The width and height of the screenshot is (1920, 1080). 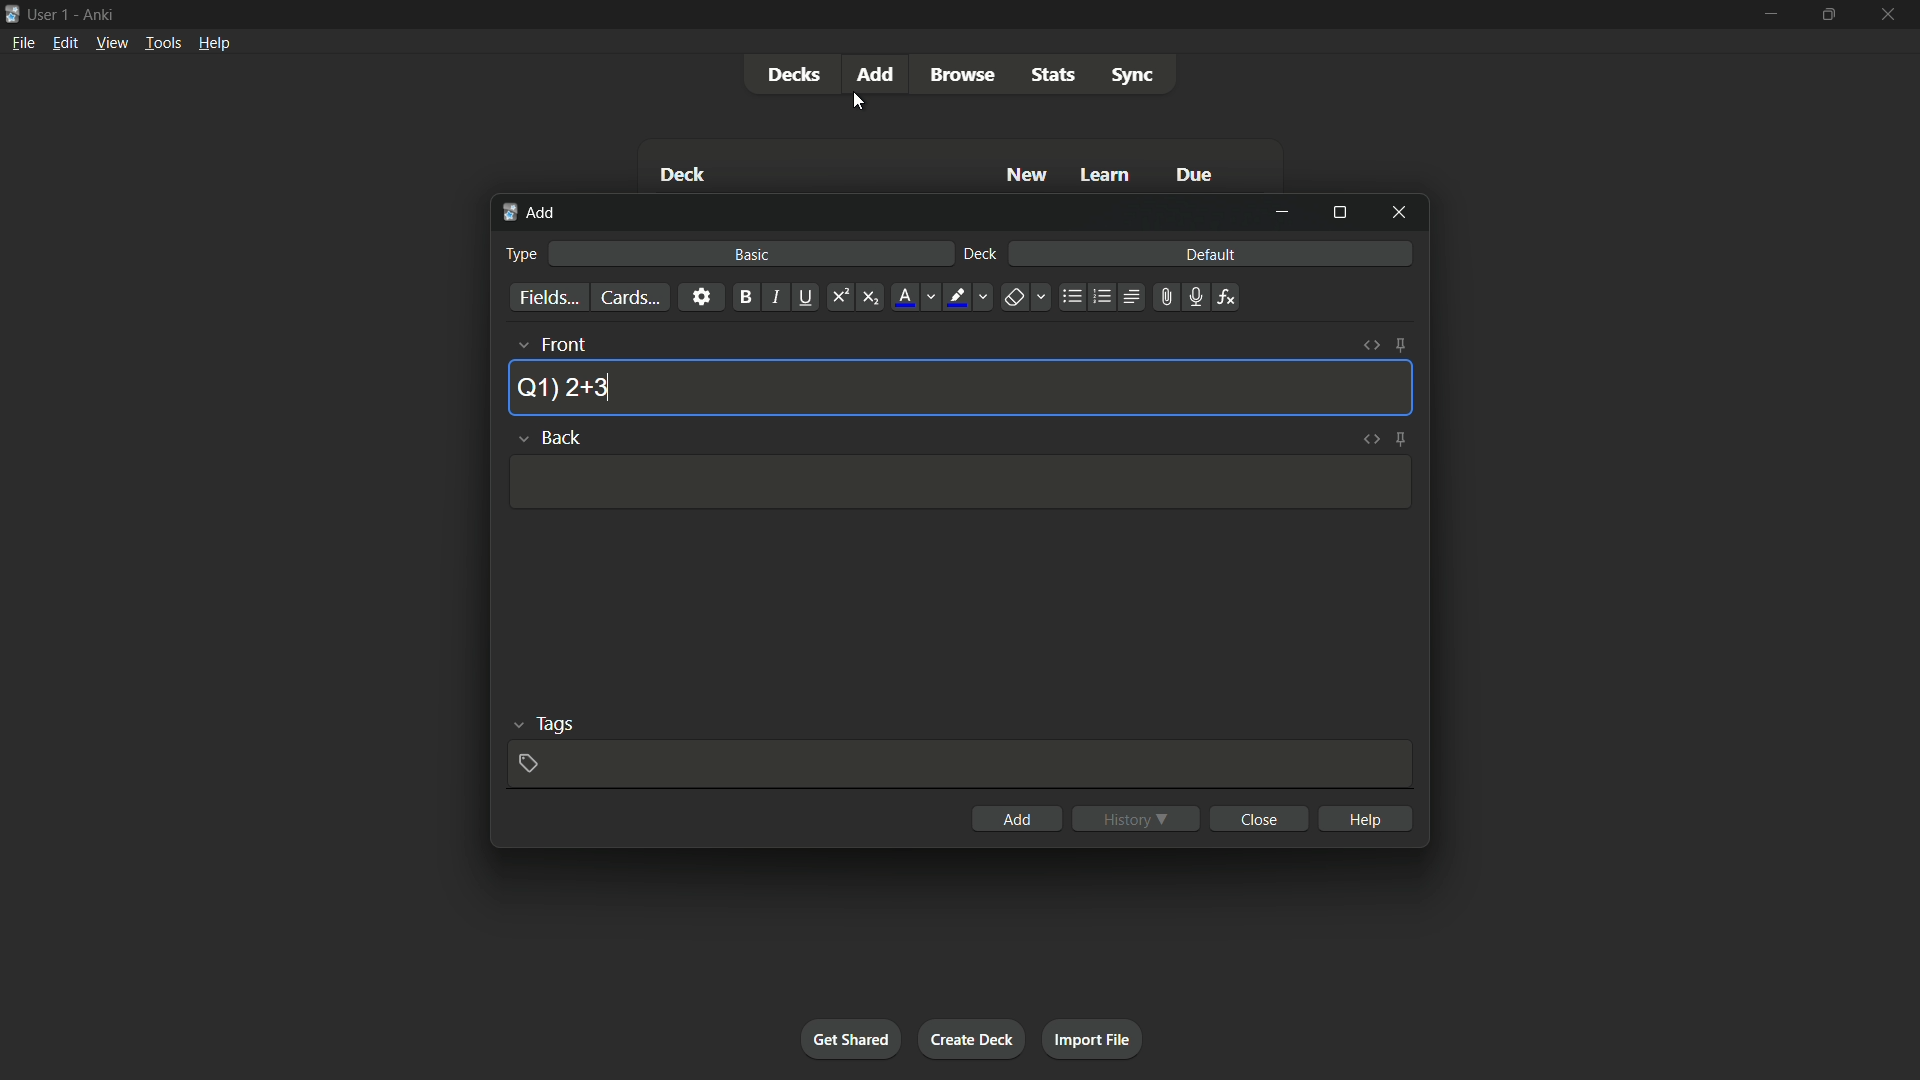 What do you see at coordinates (1136, 819) in the screenshot?
I see `history` at bounding box center [1136, 819].